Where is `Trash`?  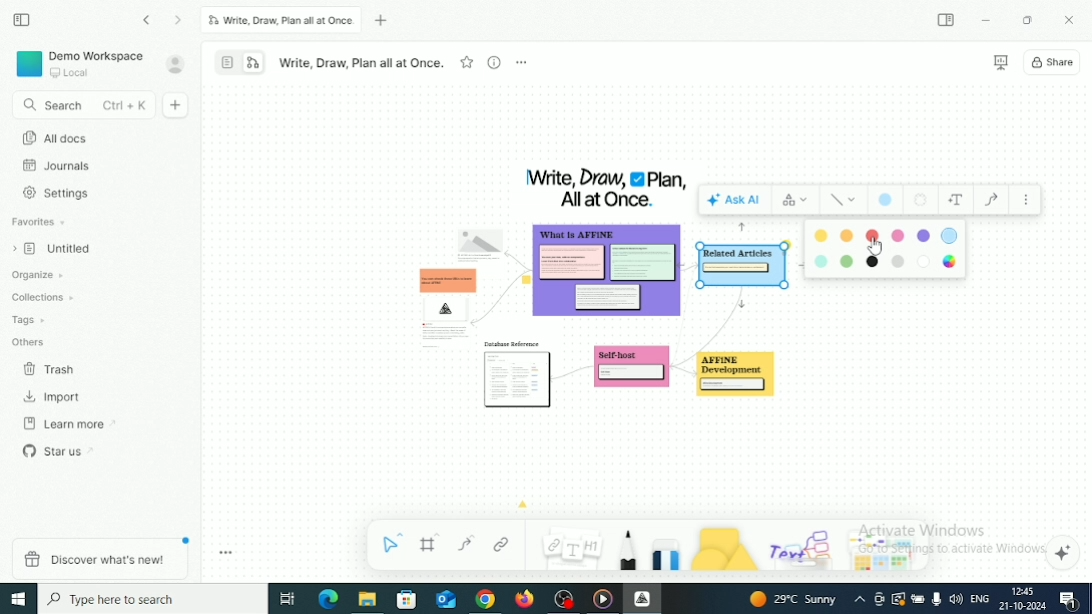 Trash is located at coordinates (51, 370).